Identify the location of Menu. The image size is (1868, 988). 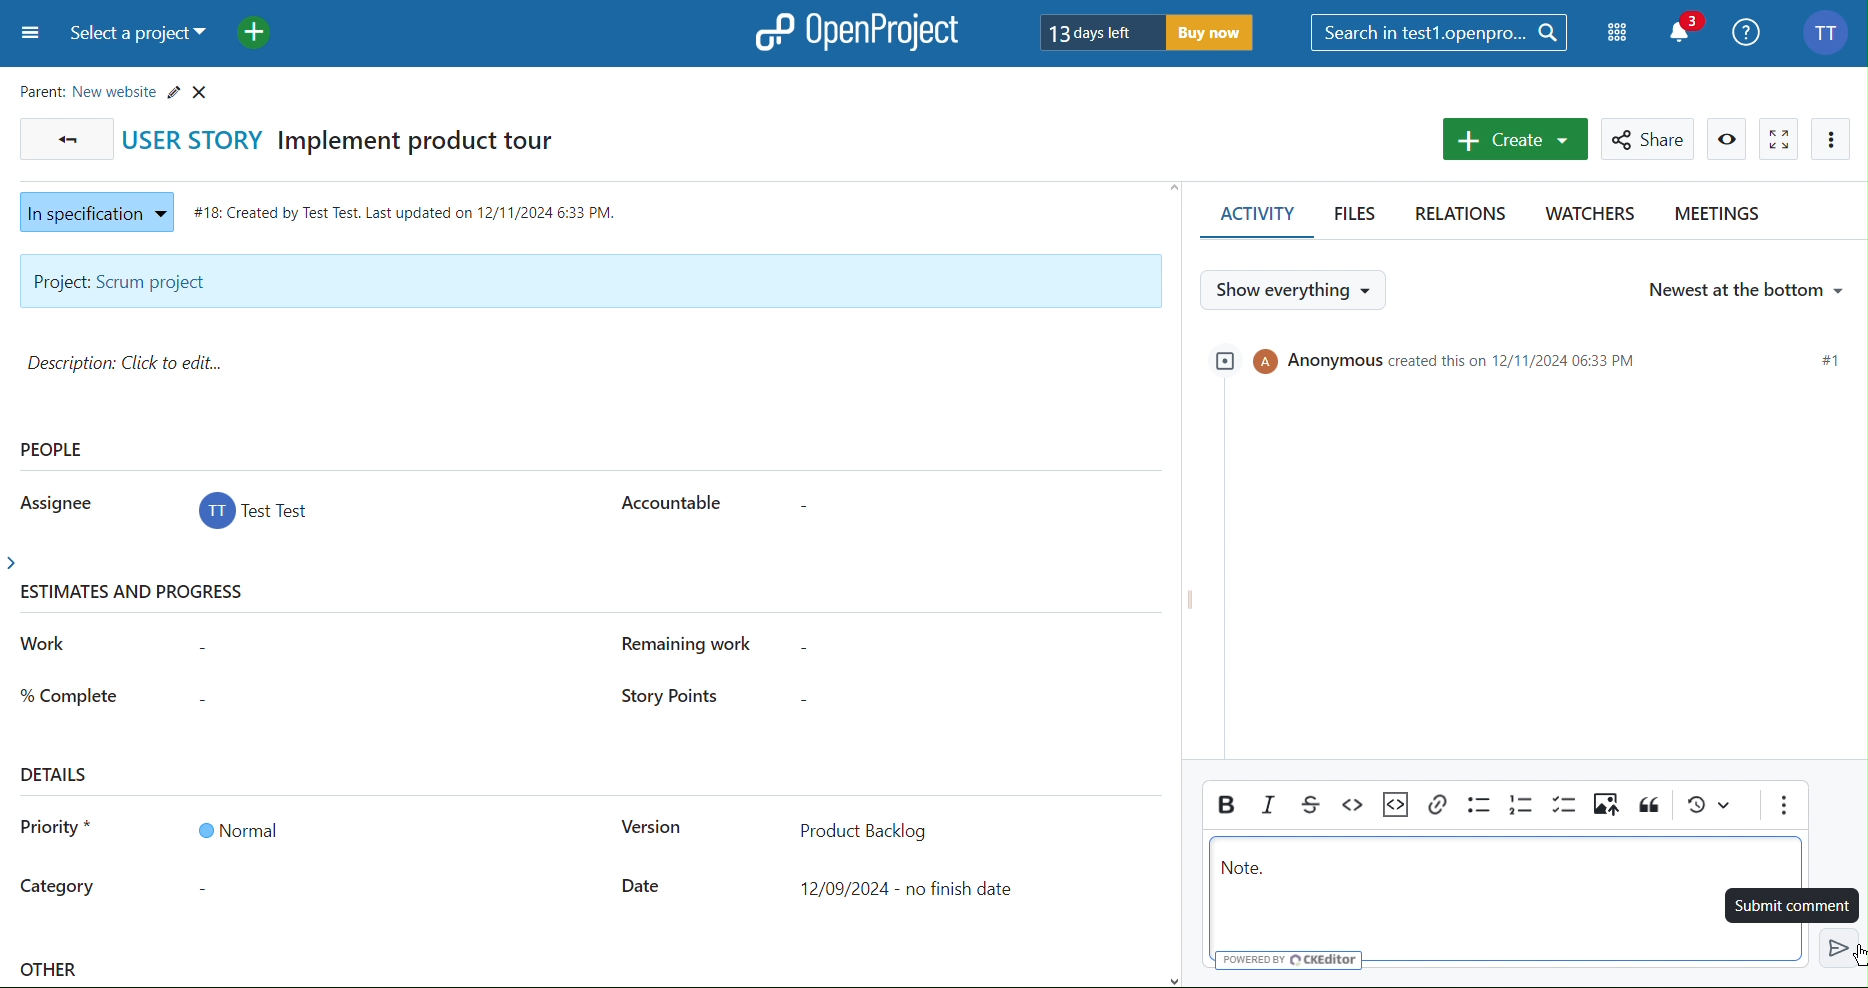
(27, 35).